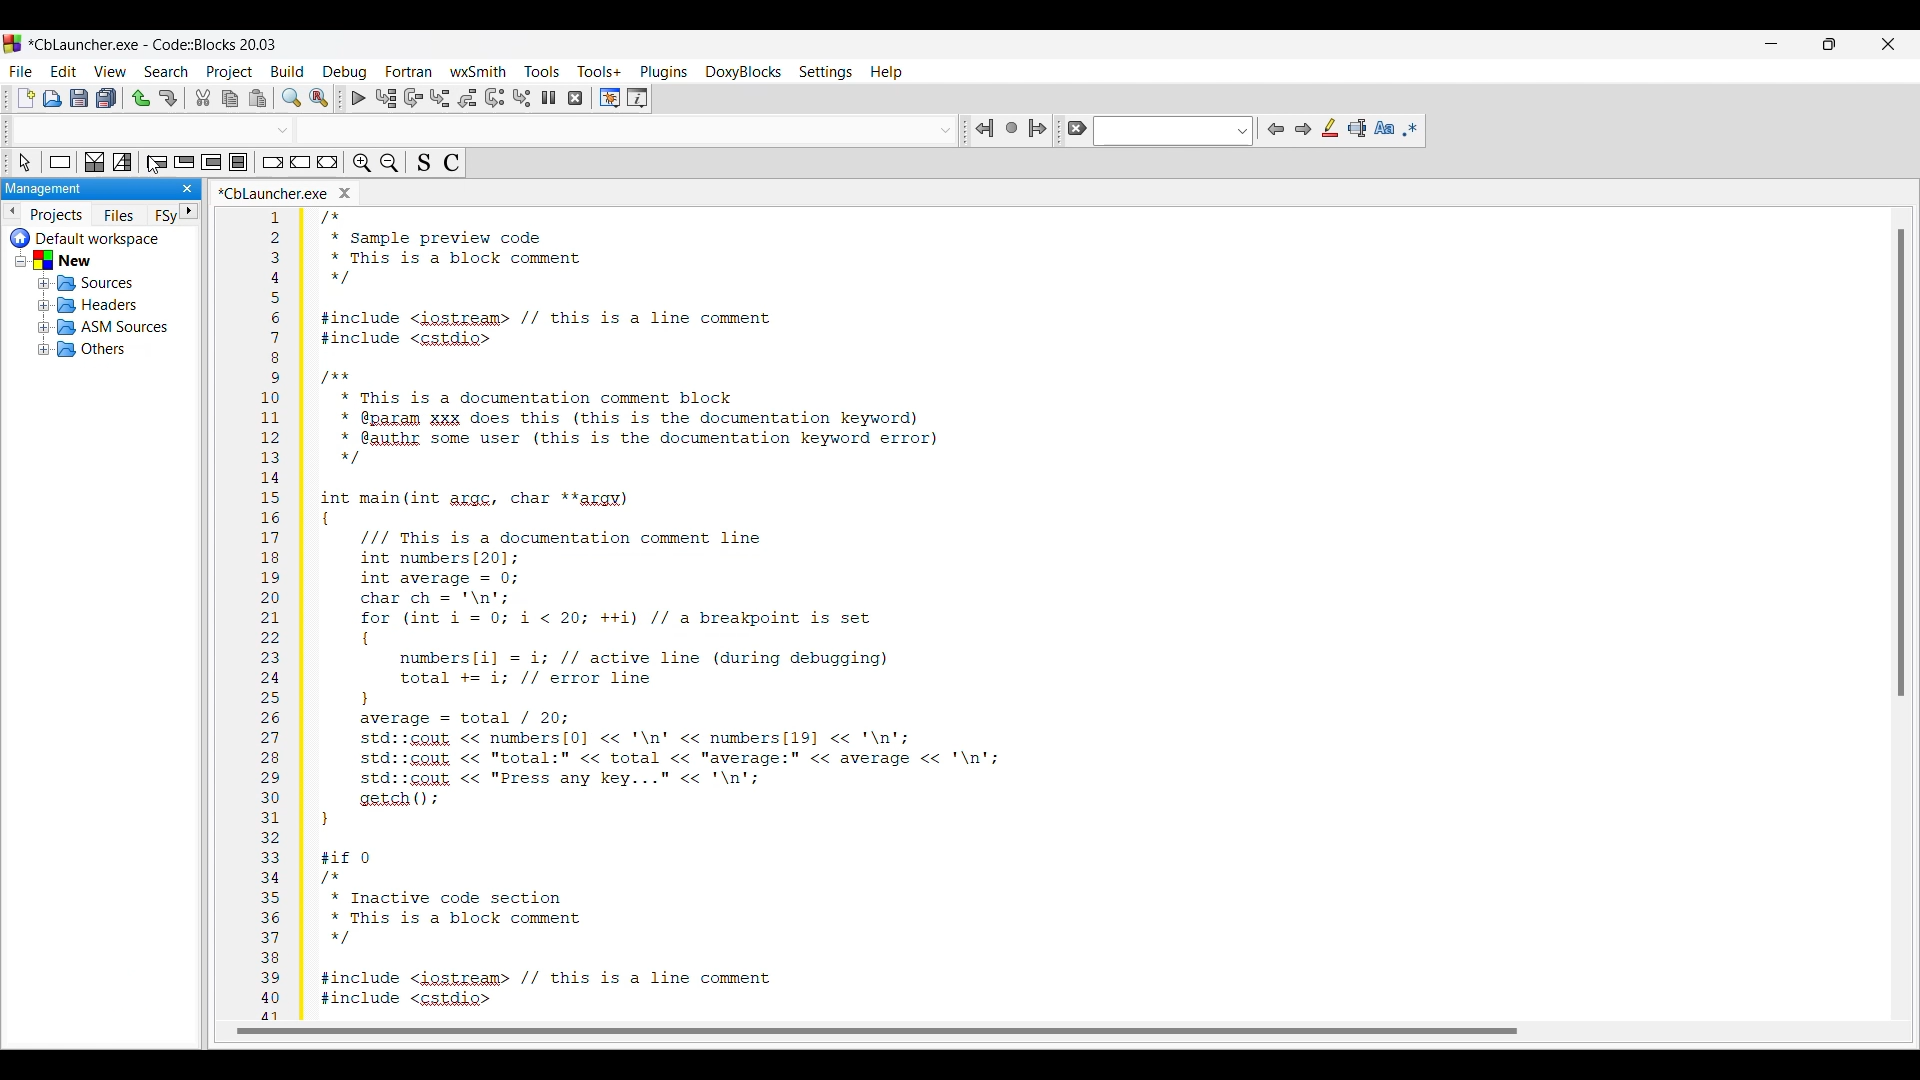  I want to click on Decision, so click(95, 162).